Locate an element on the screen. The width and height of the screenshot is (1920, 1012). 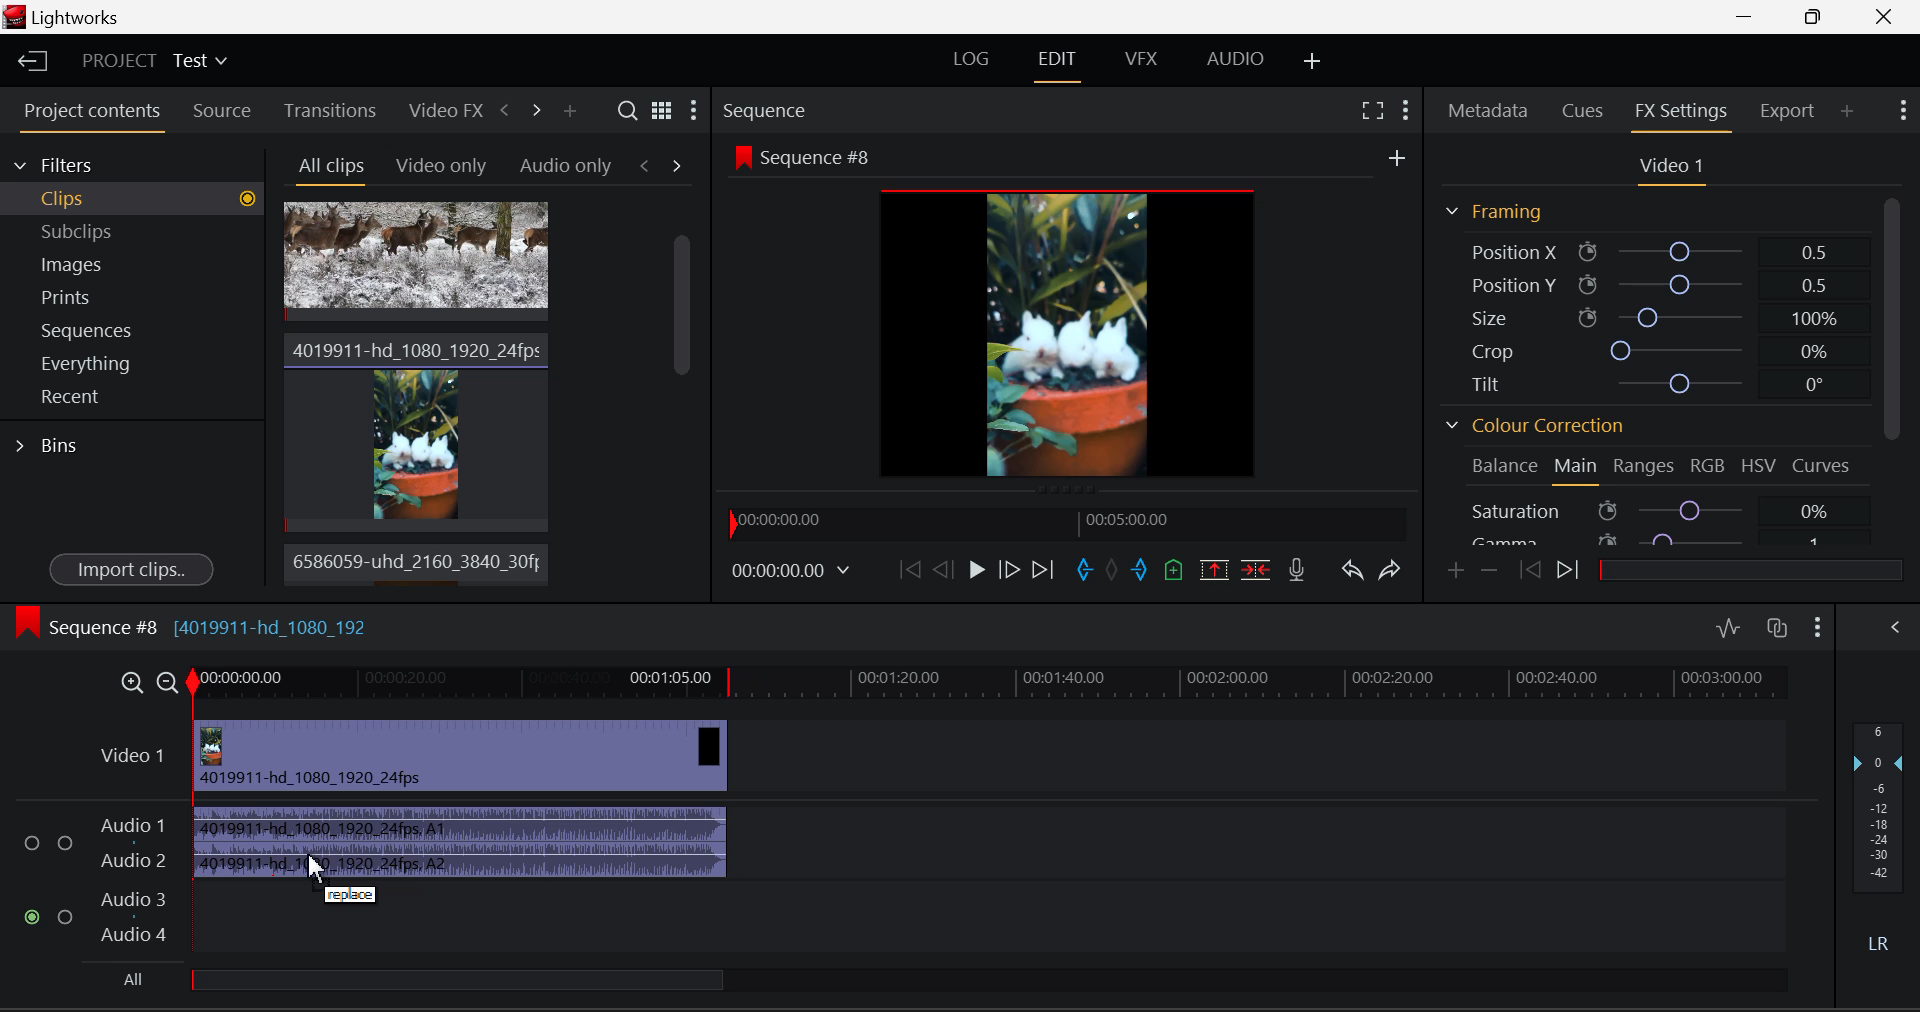
Lightworks is located at coordinates (68, 17).